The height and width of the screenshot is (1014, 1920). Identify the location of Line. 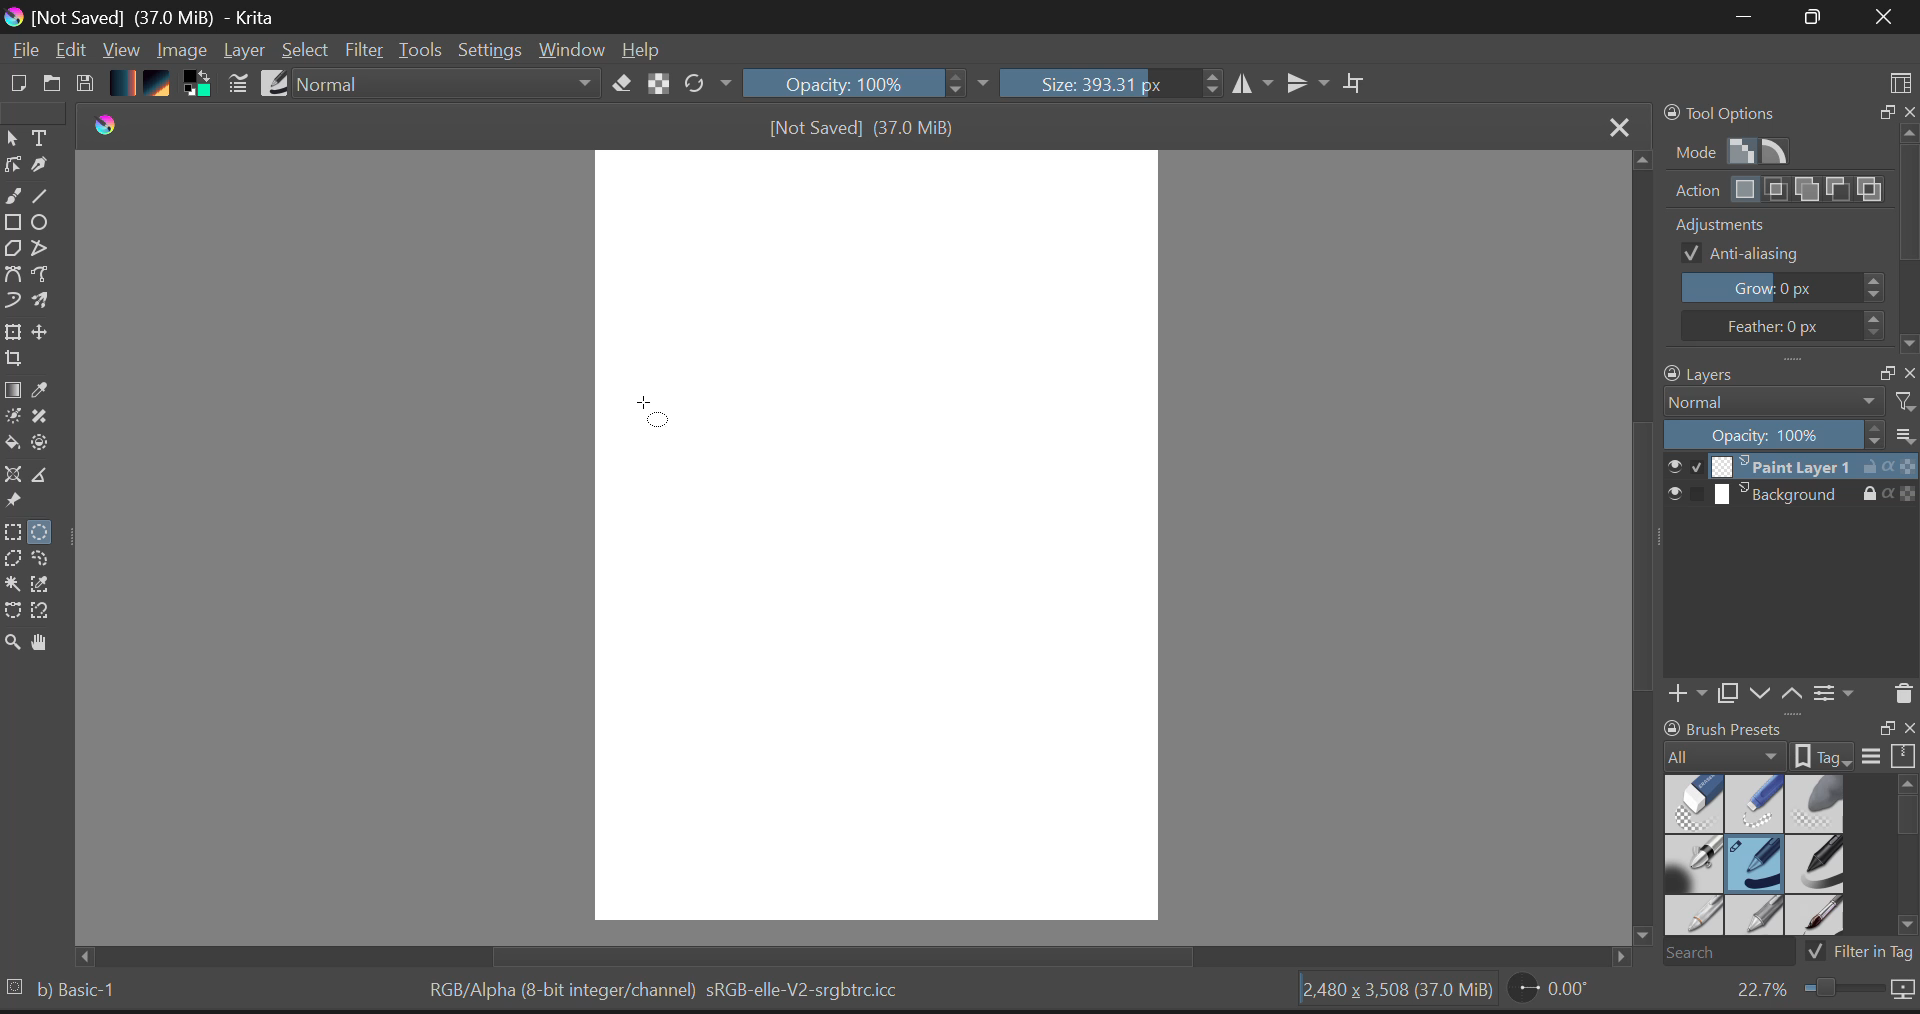
(47, 199).